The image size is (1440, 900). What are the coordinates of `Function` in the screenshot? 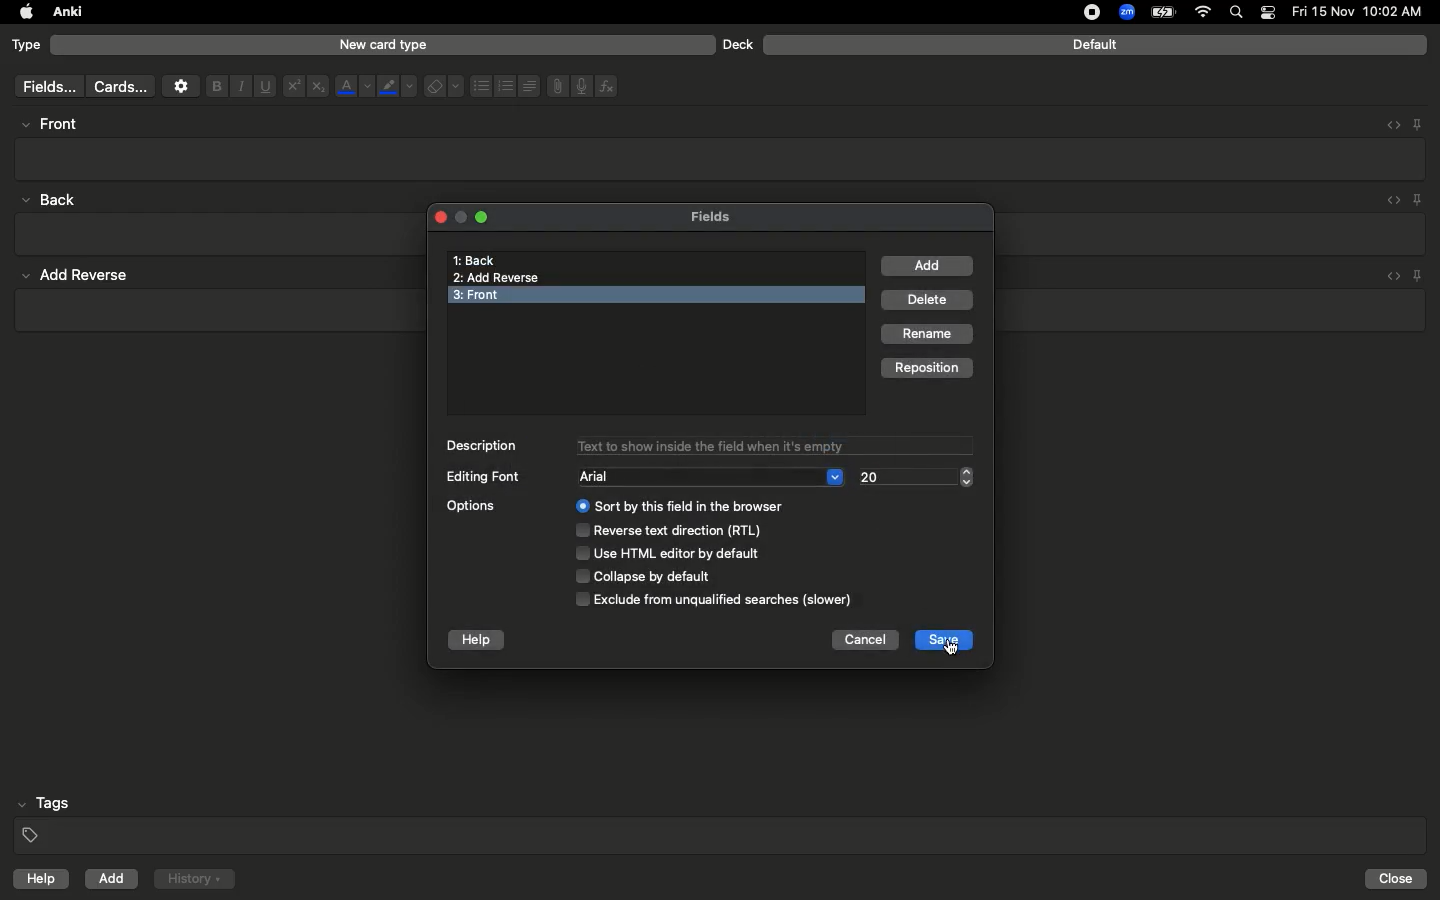 It's located at (608, 86).